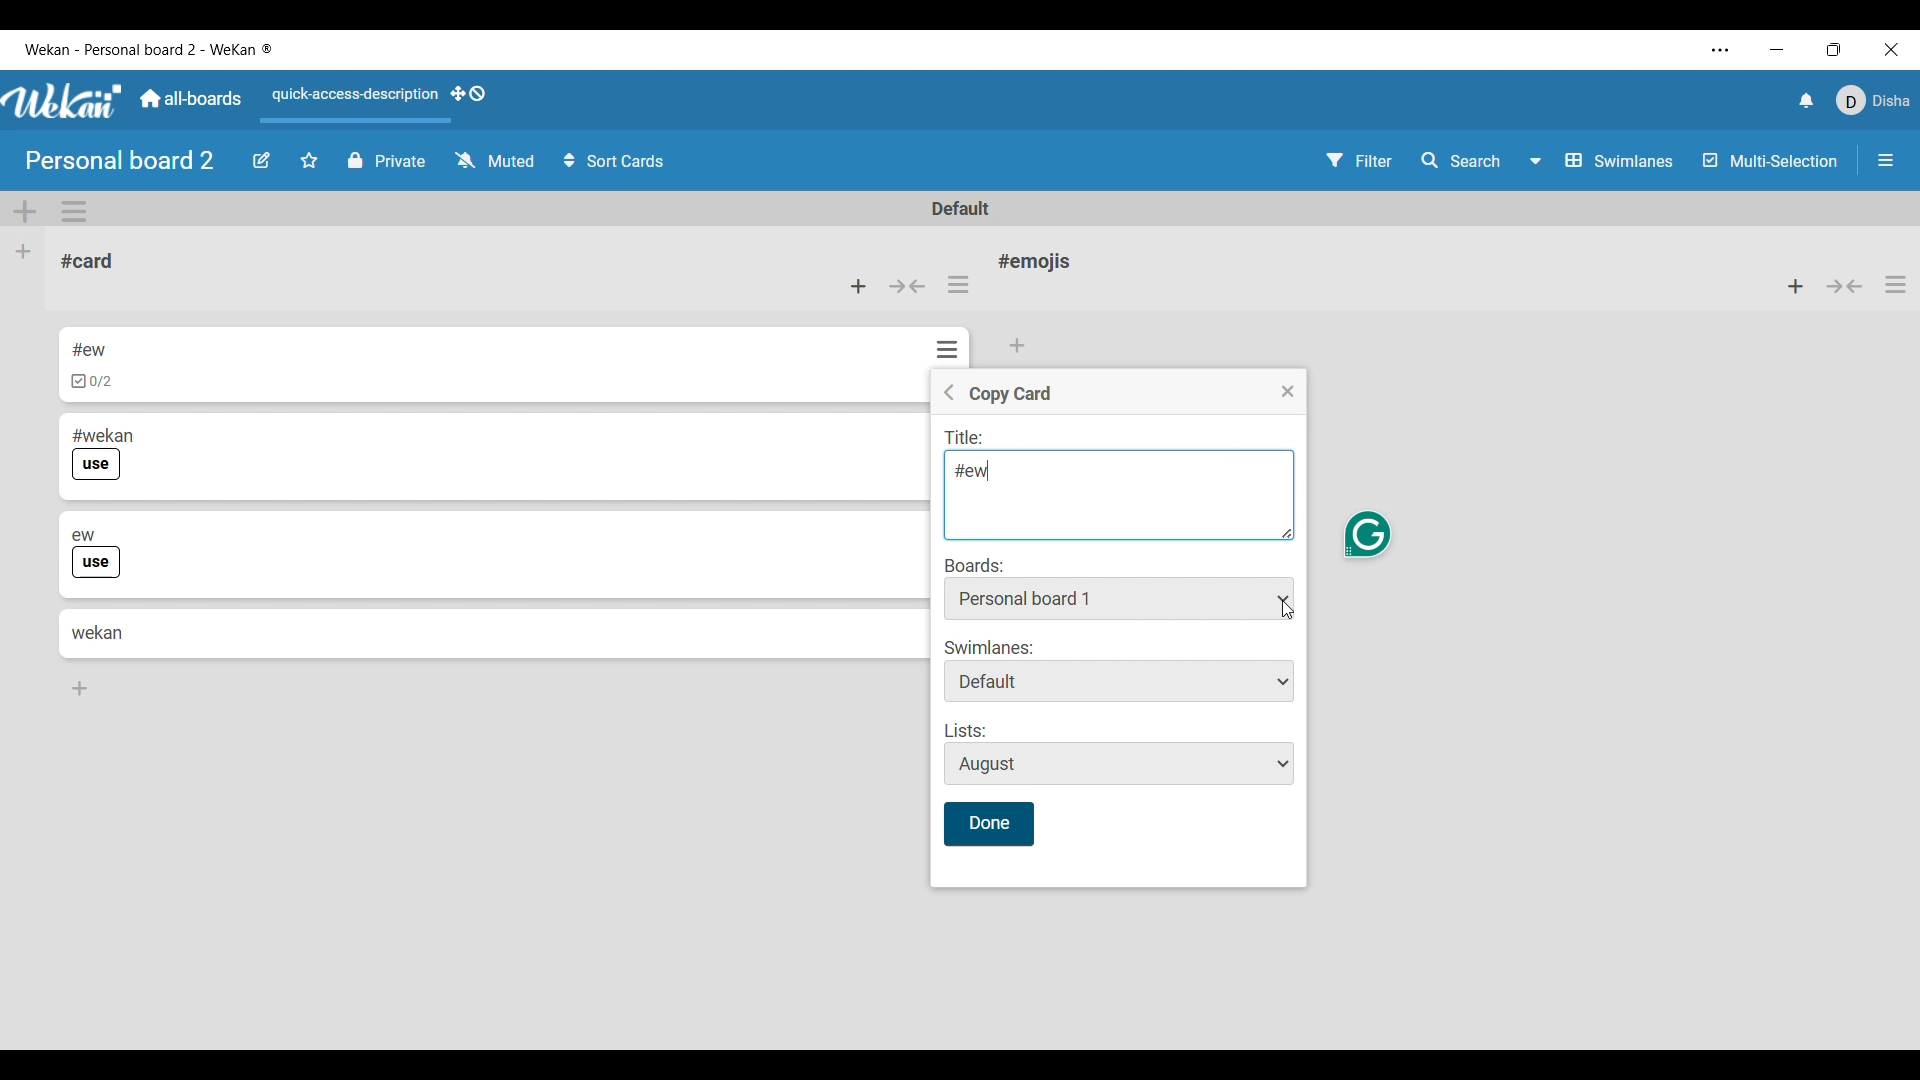  Describe the element at coordinates (988, 824) in the screenshot. I see `Save inputs made` at that location.